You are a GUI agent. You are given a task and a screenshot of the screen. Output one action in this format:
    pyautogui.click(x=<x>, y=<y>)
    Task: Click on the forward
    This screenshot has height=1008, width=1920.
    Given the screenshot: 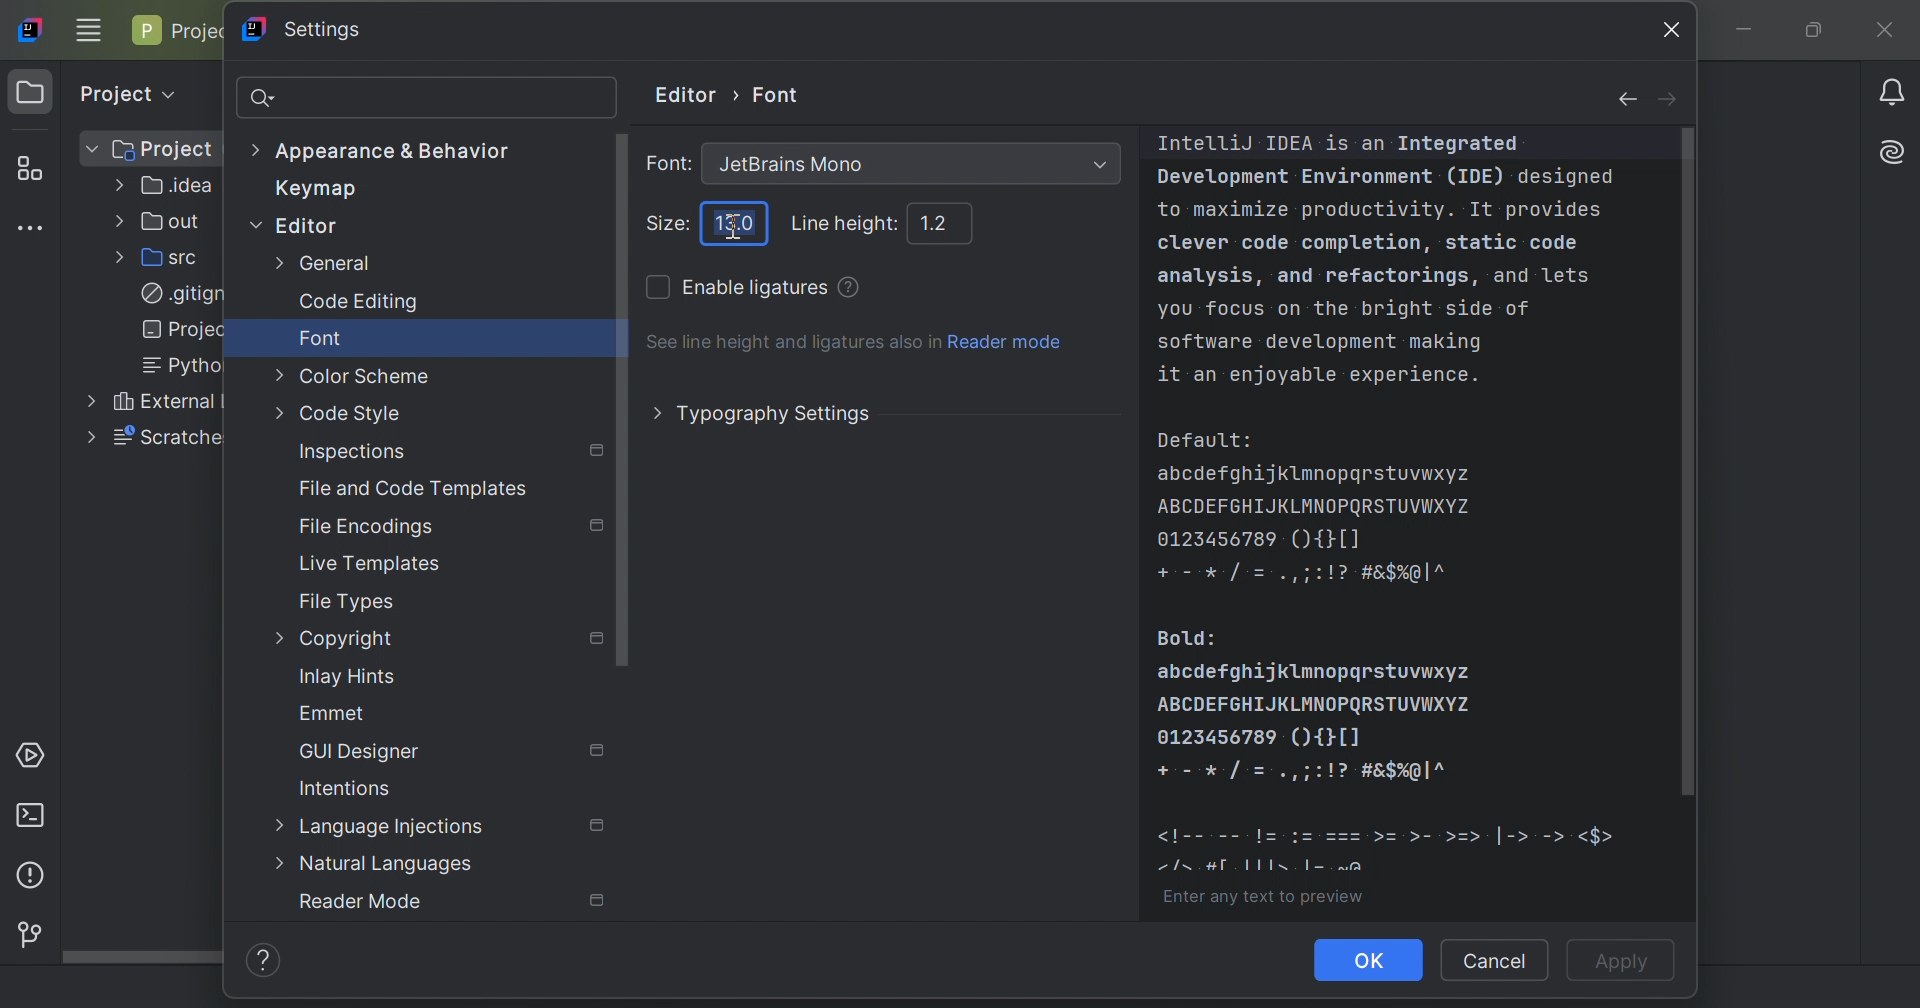 What is the action you would take?
    pyautogui.click(x=1669, y=102)
    